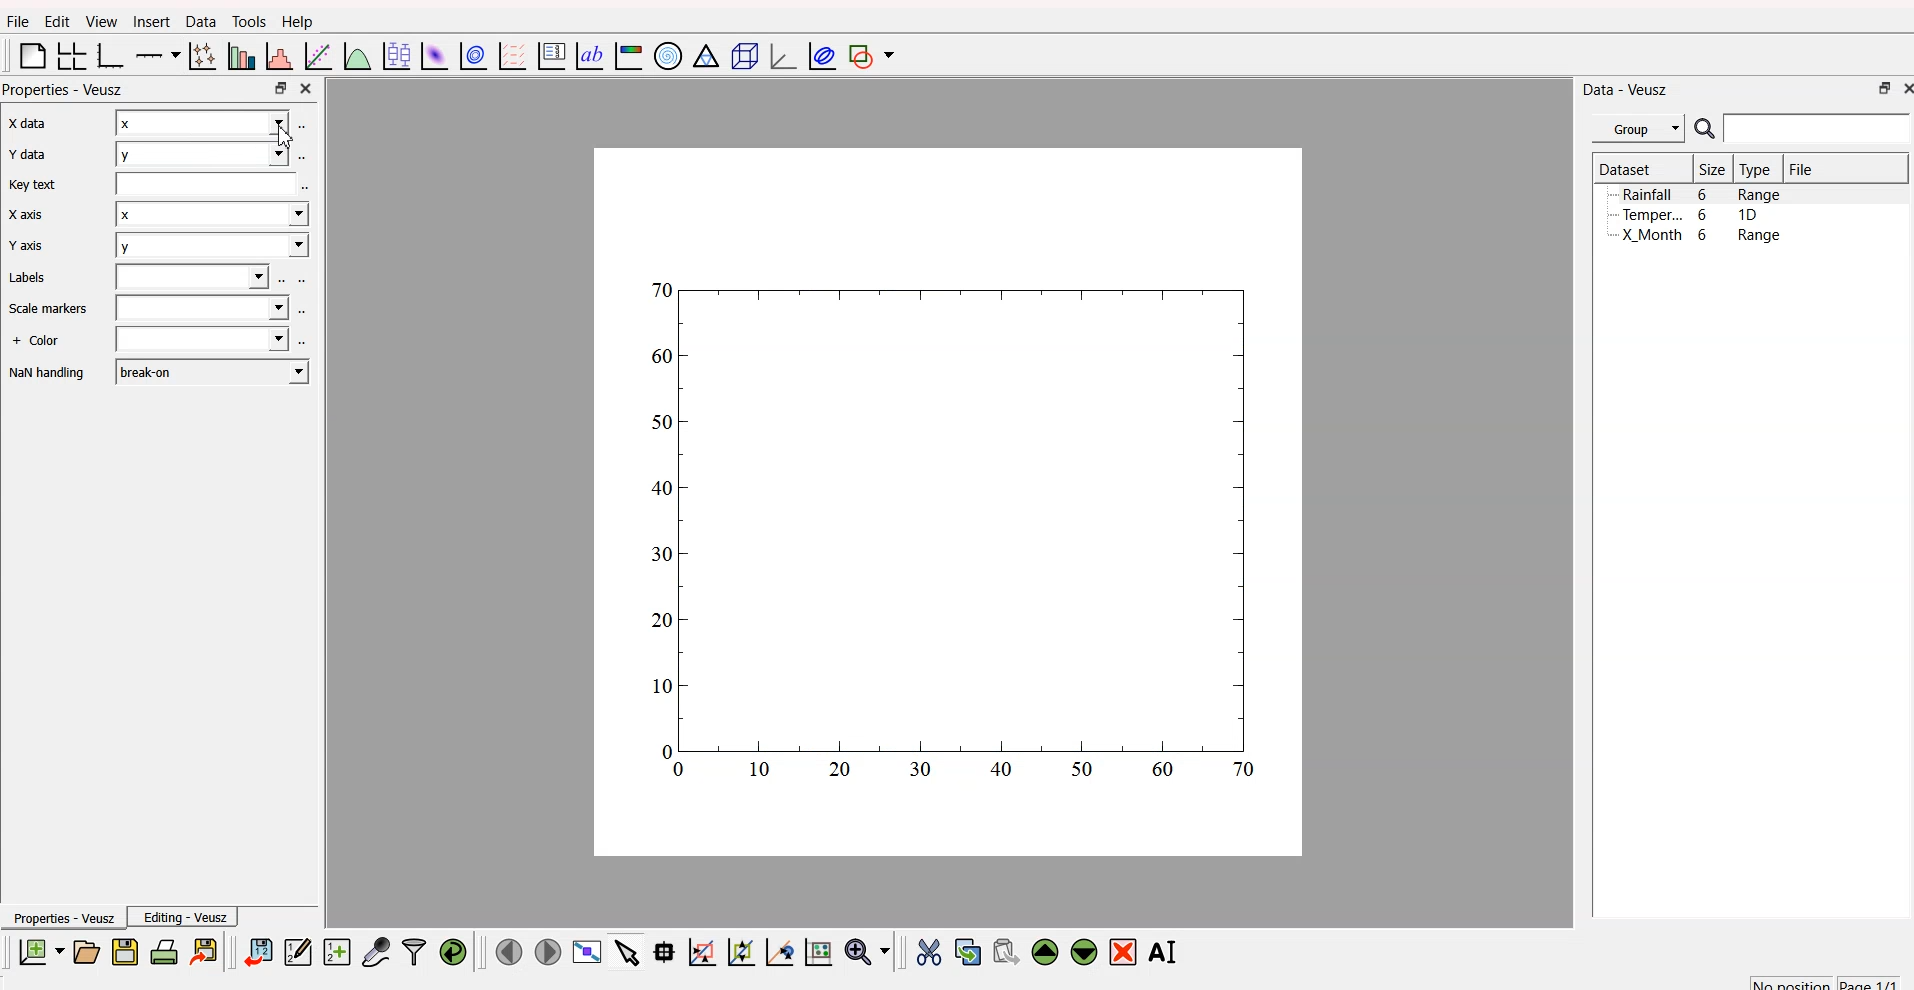 The width and height of the screenshot is (1914, 990). What do you see at coordinates (281, 57) in the screenshot?
I see `histogram of dataset` at bounding box center [281, 57].